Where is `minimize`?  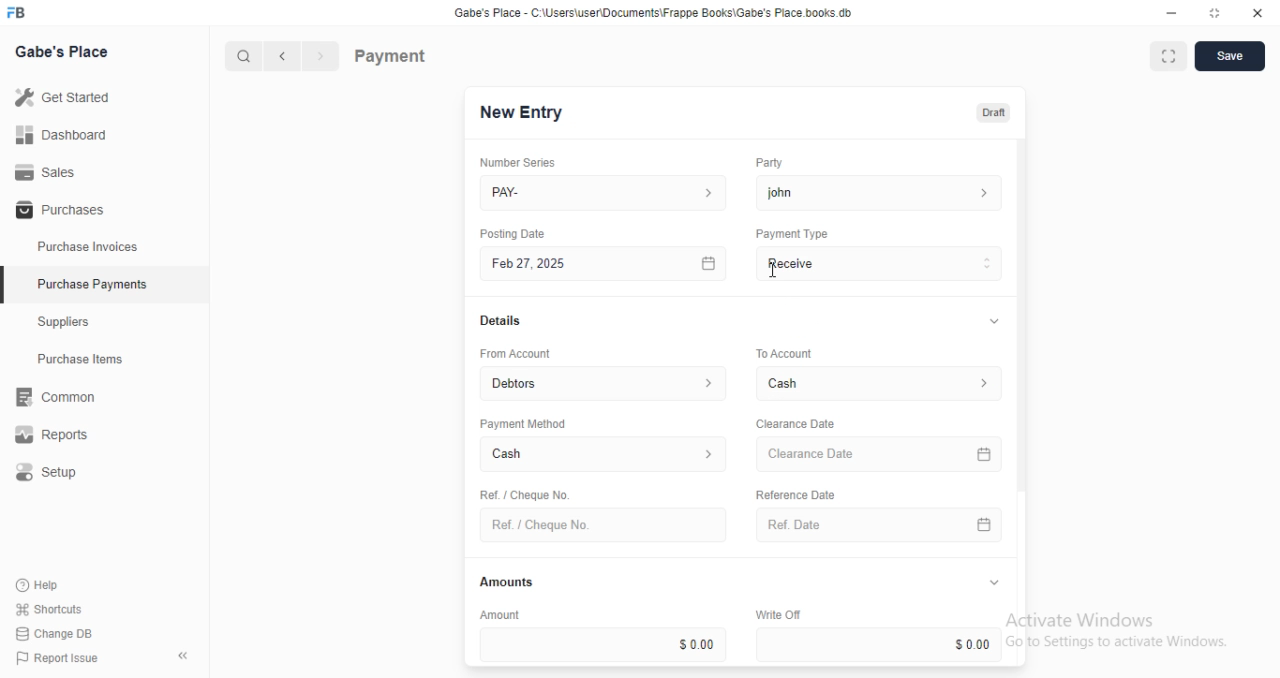 minimize is located at coordinates (1166, 12).